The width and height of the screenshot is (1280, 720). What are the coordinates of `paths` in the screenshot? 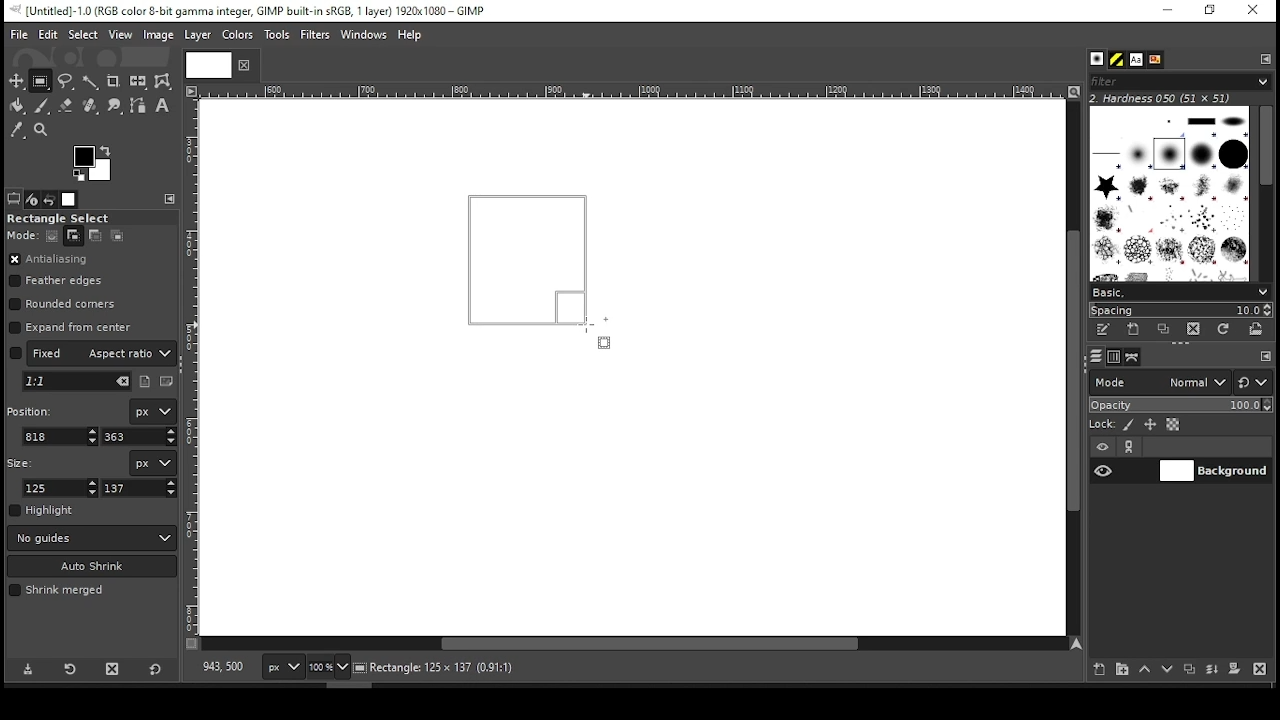 It's located at (1135, 356).